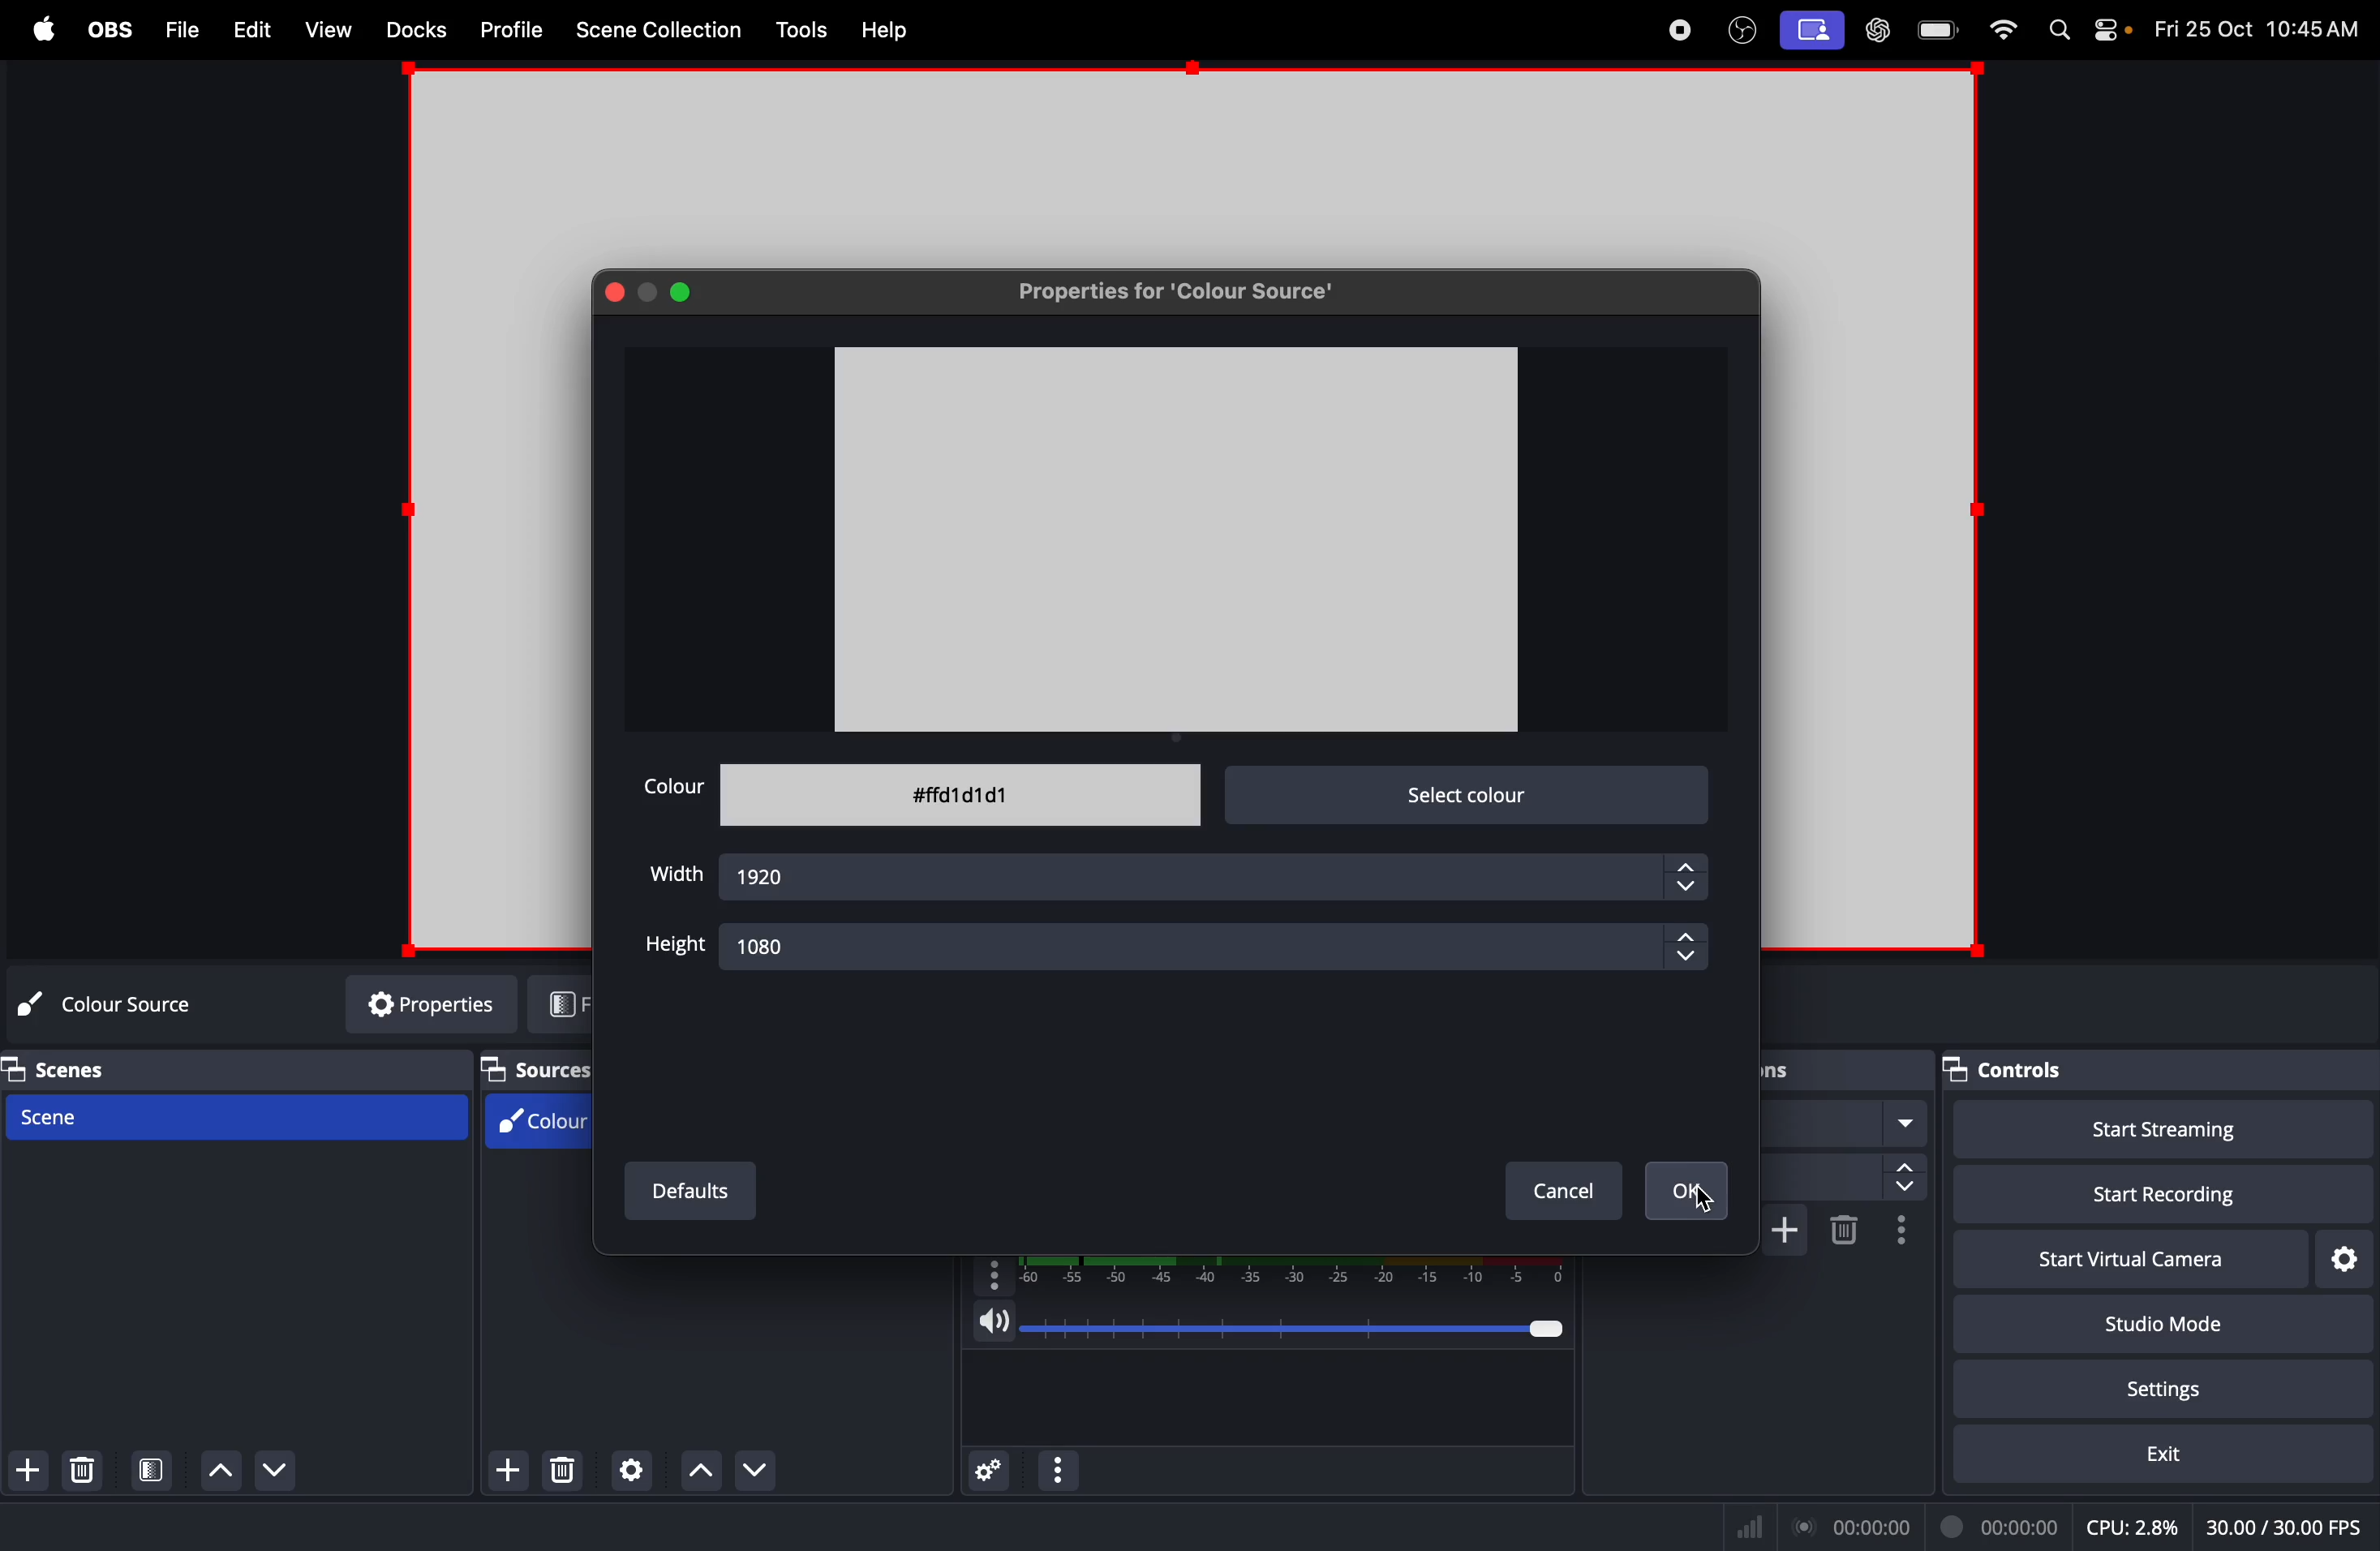 Image resolution: width=2380 pixels, height=1551 pixels. I want to click on Sources, so click(540, 1068).